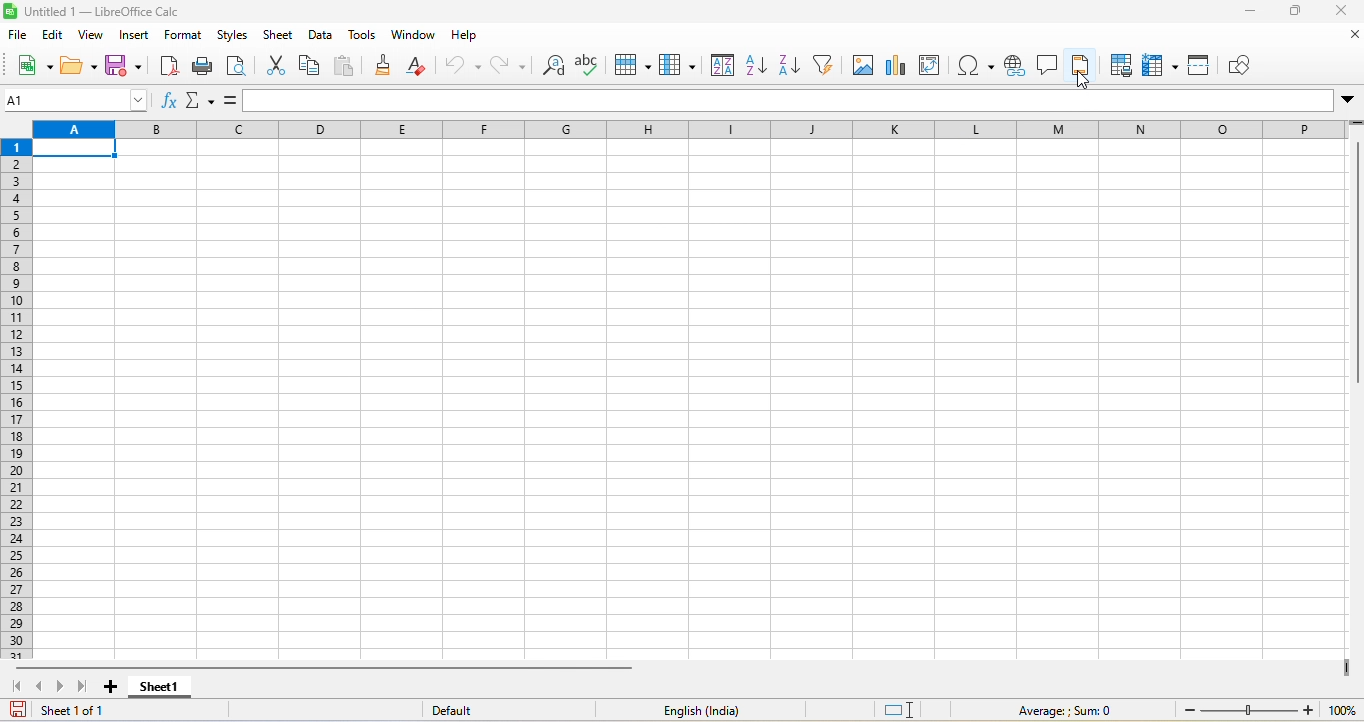 The image size is (1364, 722). I want to click on auto filter, so click(826, 64).